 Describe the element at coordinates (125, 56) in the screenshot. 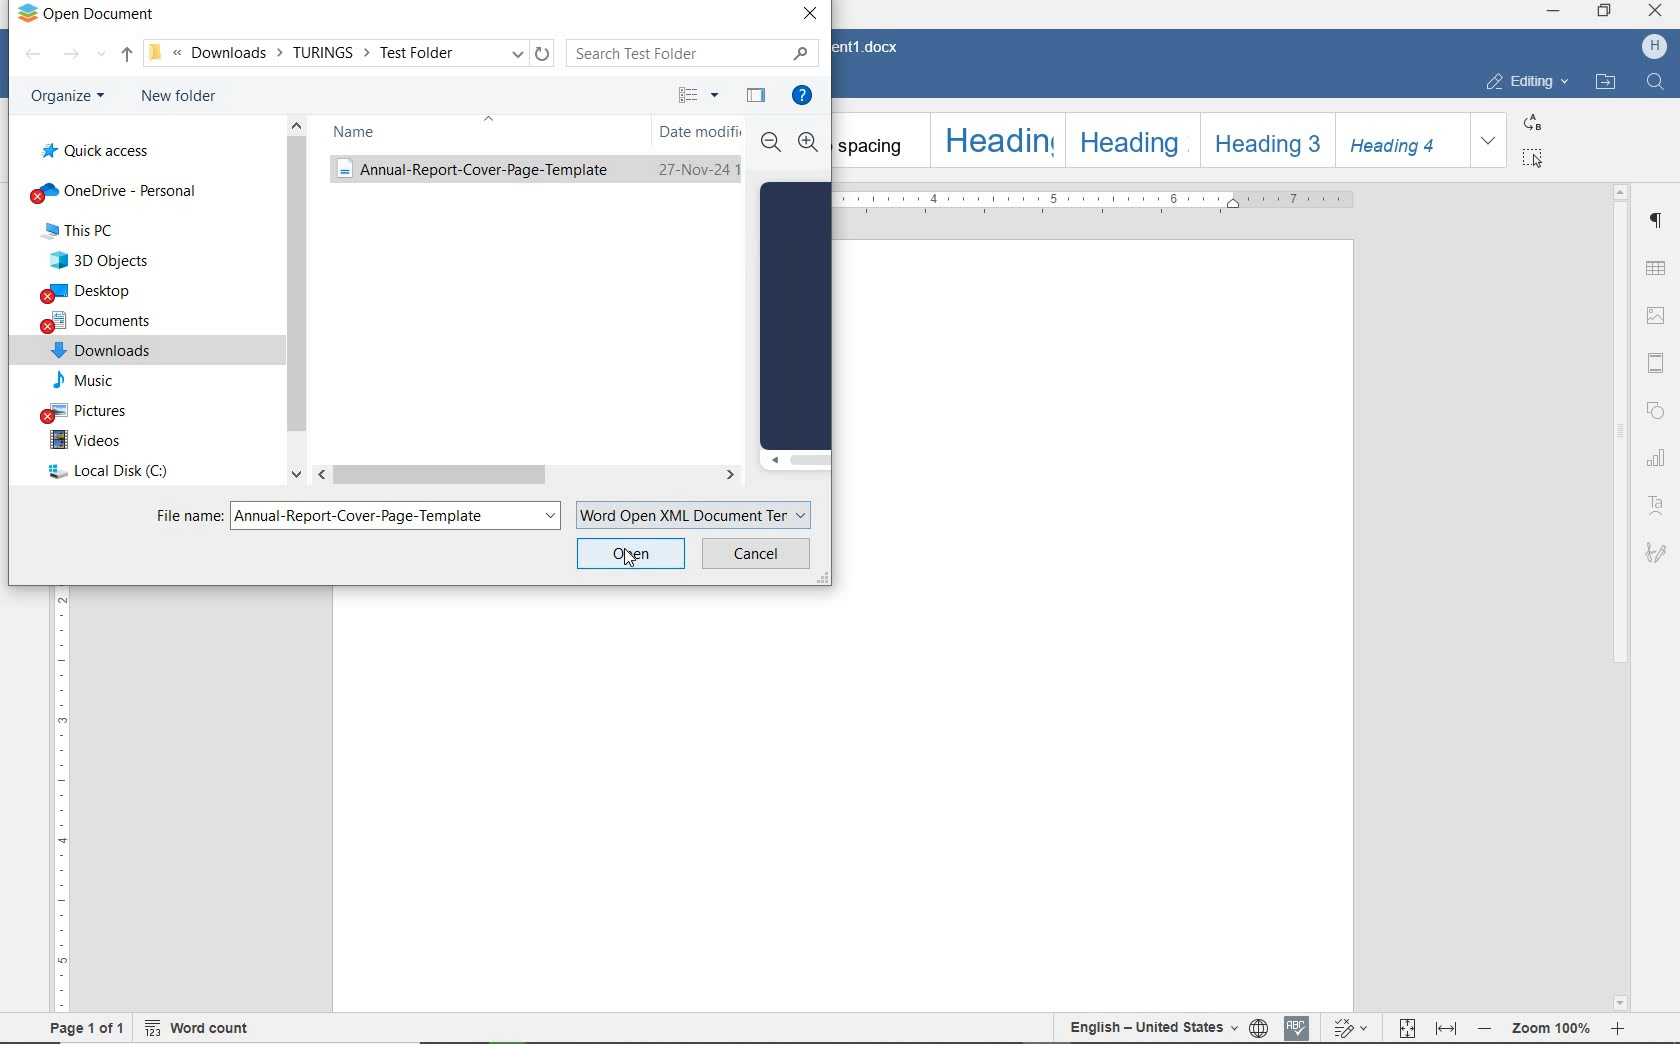

I see `up` at that location.